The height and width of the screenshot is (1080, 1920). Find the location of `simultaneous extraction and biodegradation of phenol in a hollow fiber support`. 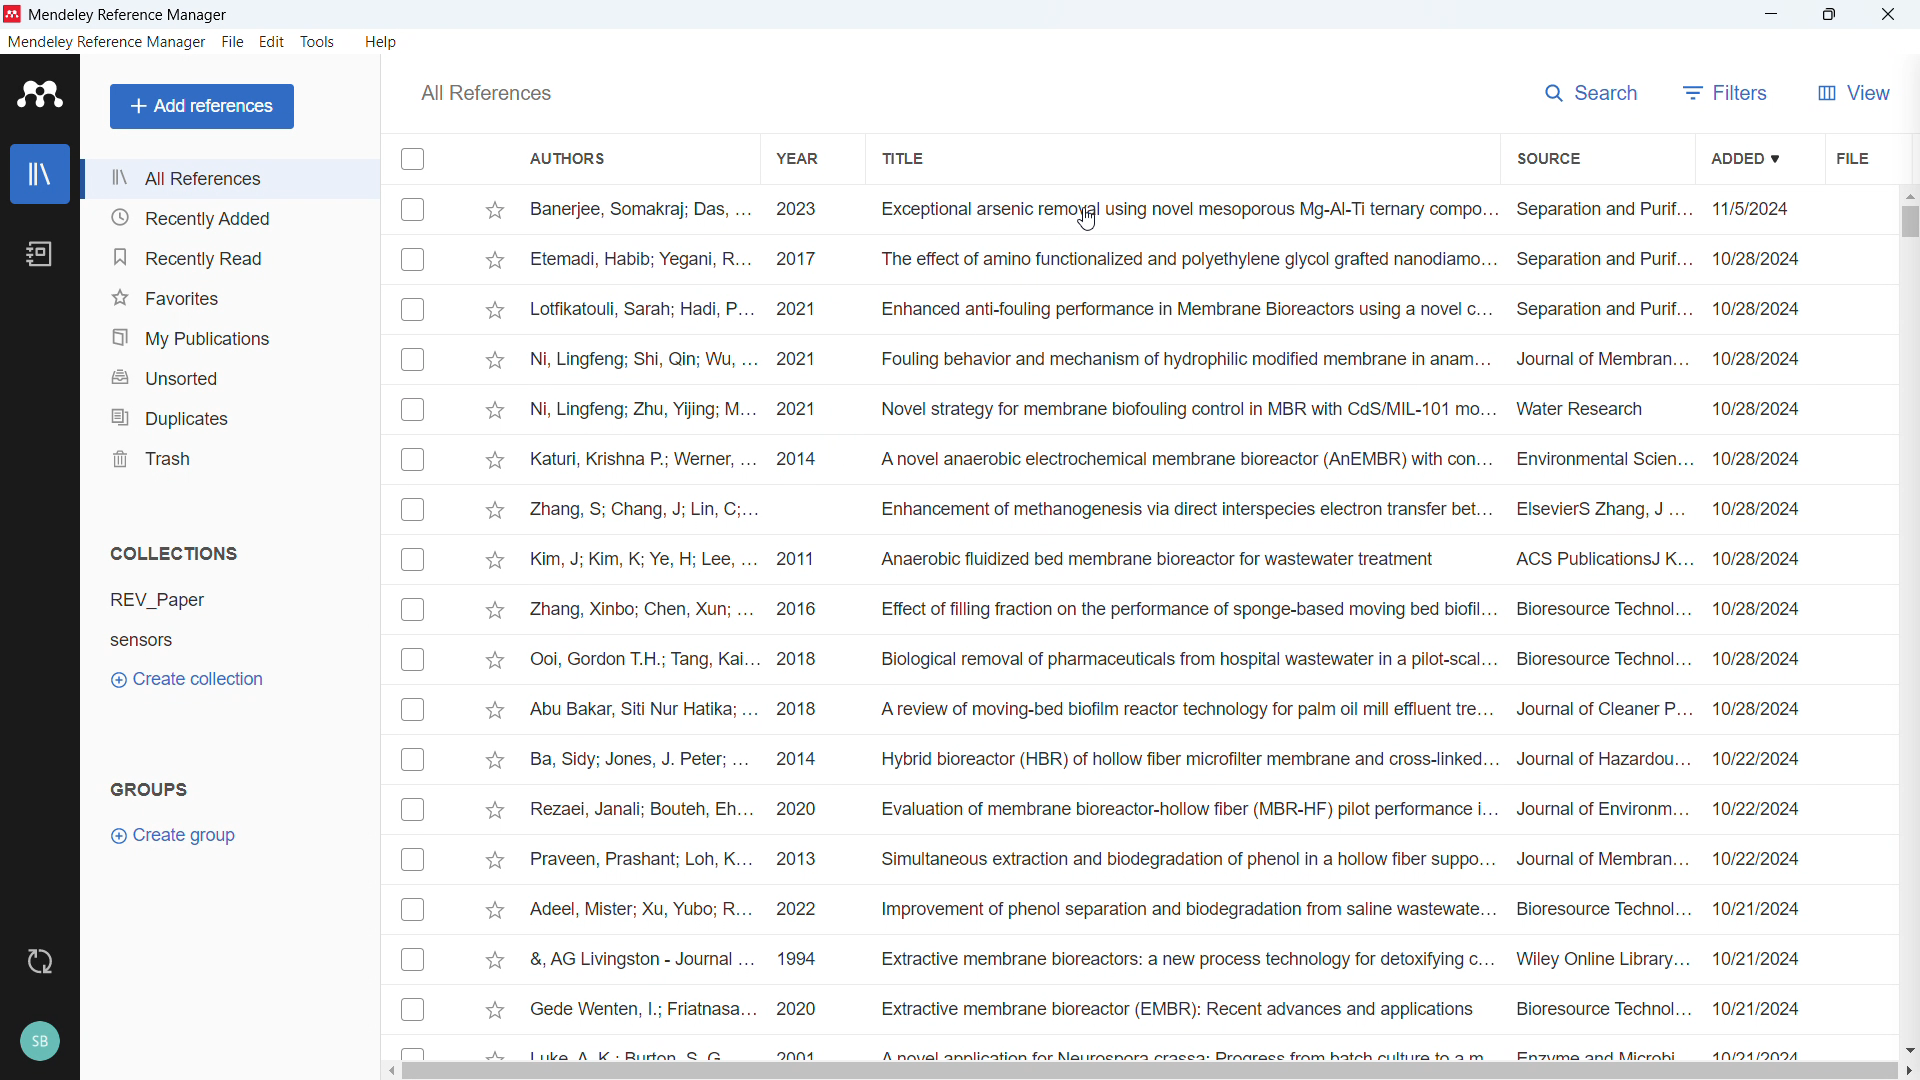

simultaneous extraction and biodegradation of phenol in a hollow fiber support is located at coordinates (1189, 859).